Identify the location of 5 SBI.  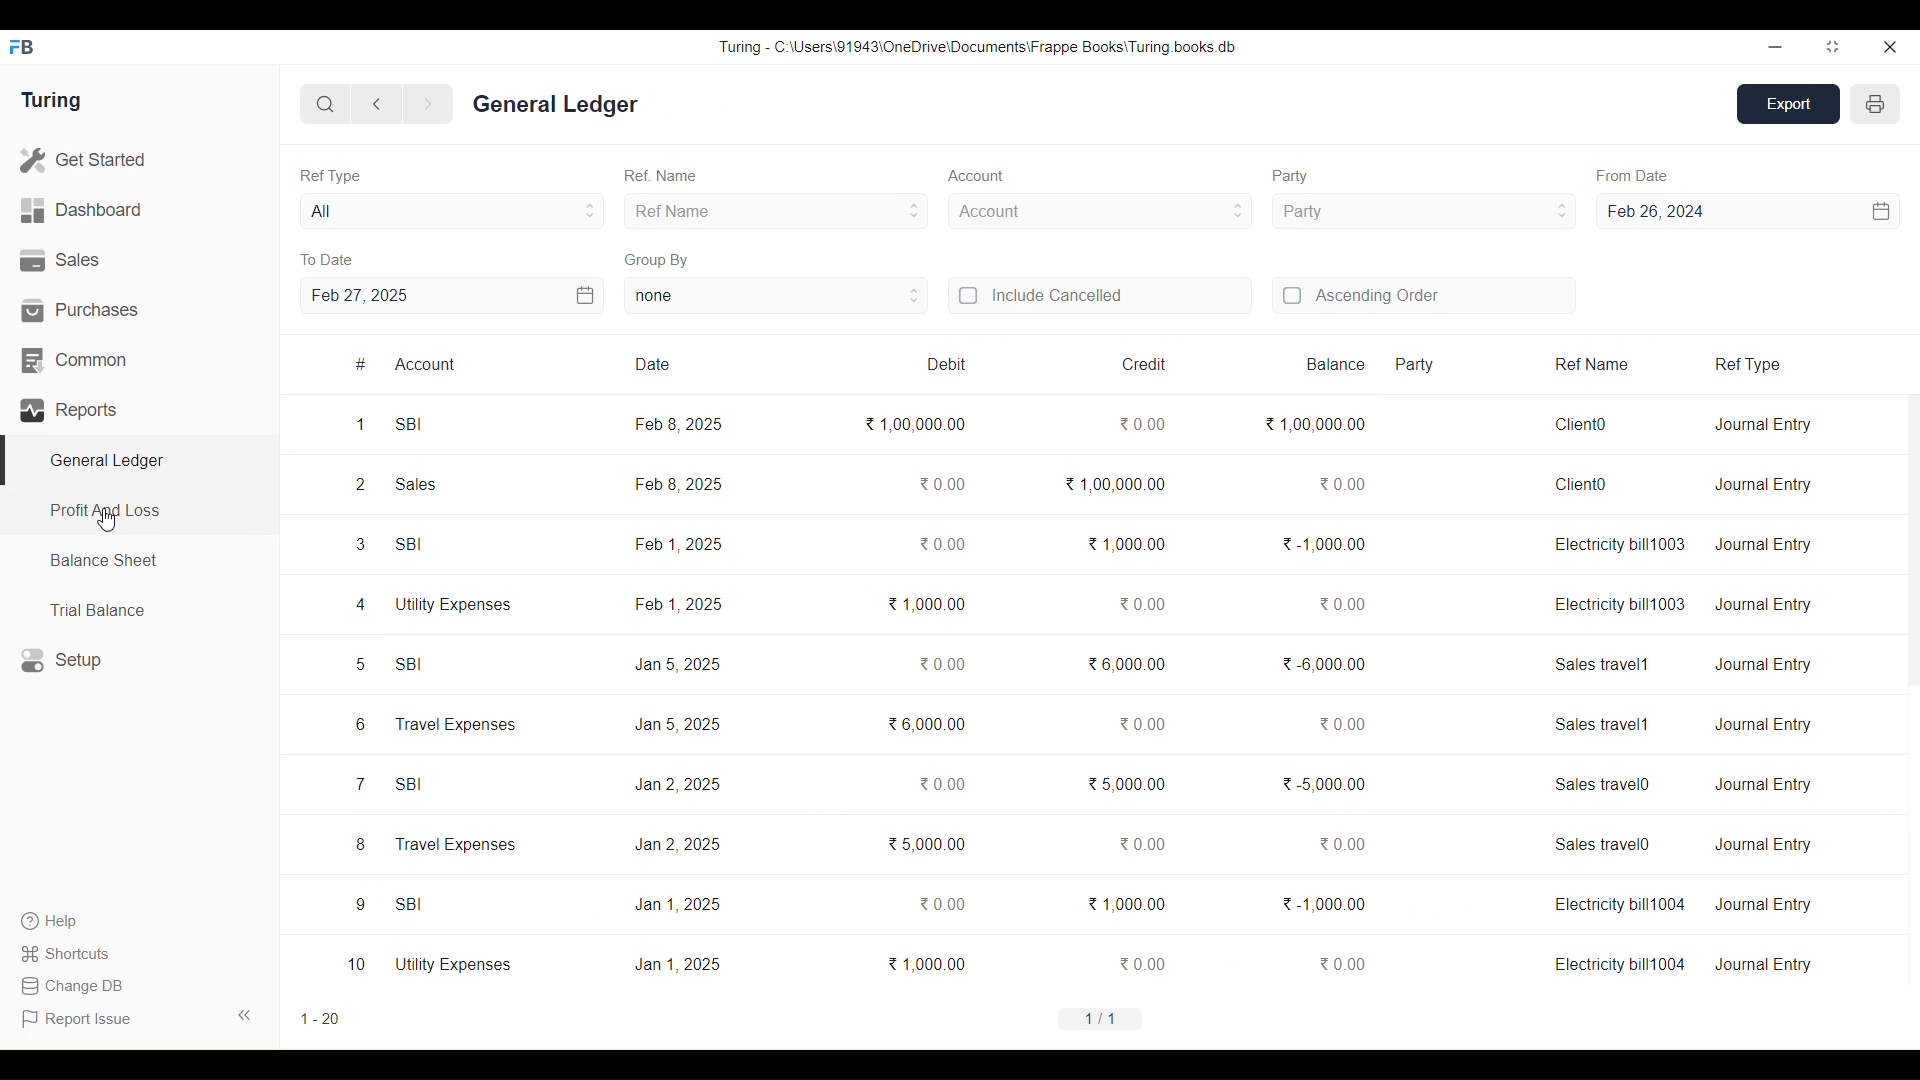
(391, 664).